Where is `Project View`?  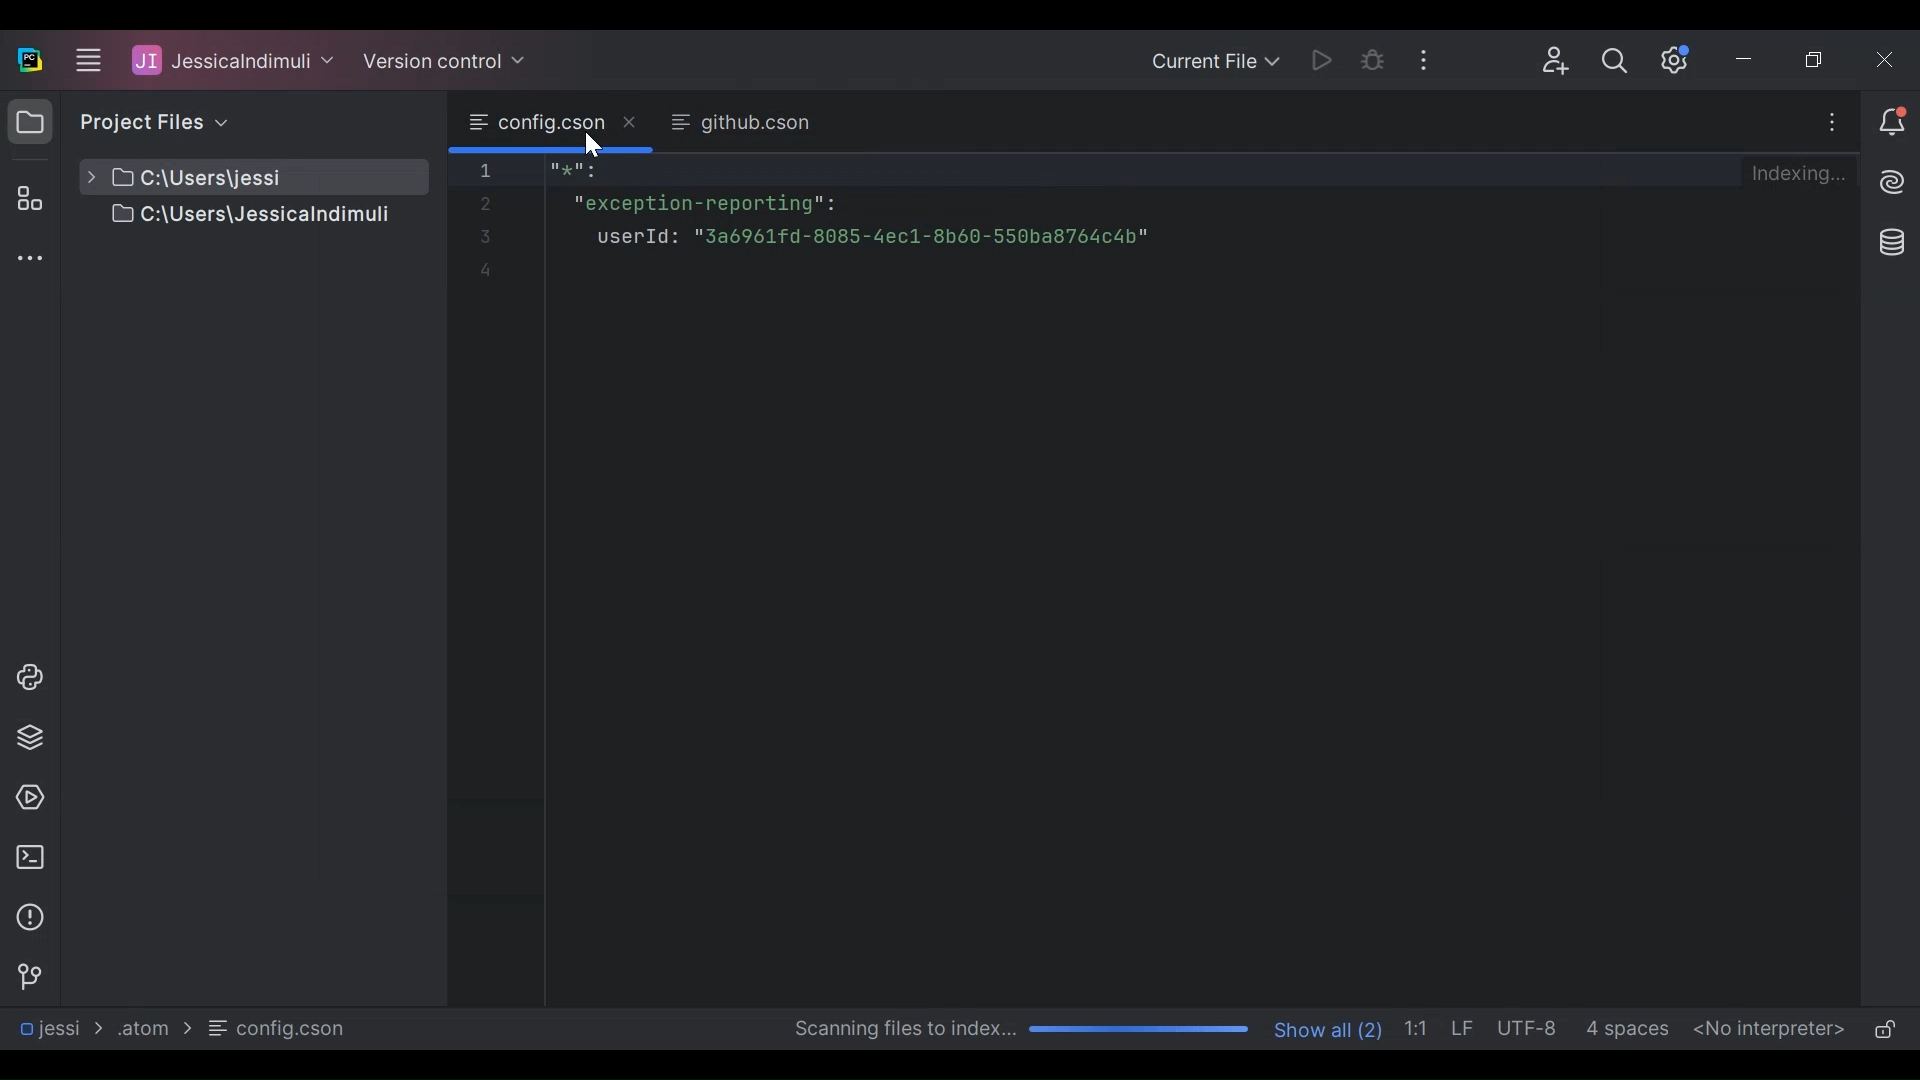 Project View is located at coordinates (30, 121).